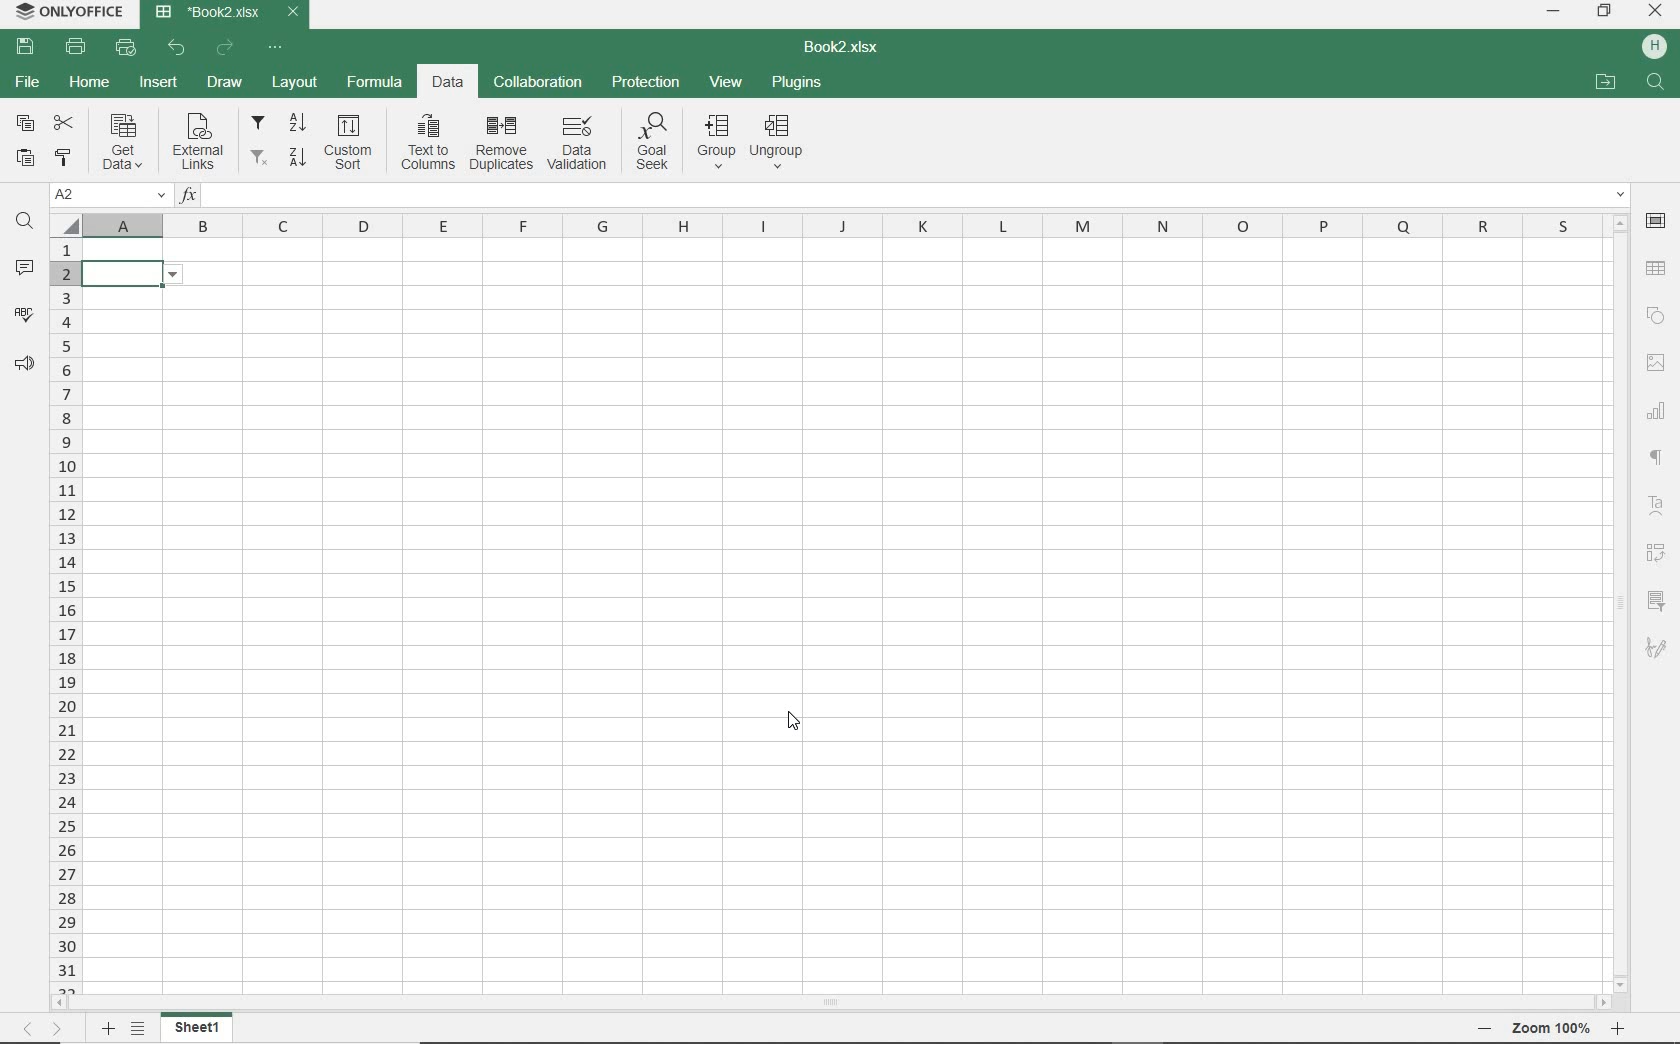  What do you see at coordinates (1655, 647) in the screenshot?
I see `SIGNATURE` at bounding box center [1655, 647].